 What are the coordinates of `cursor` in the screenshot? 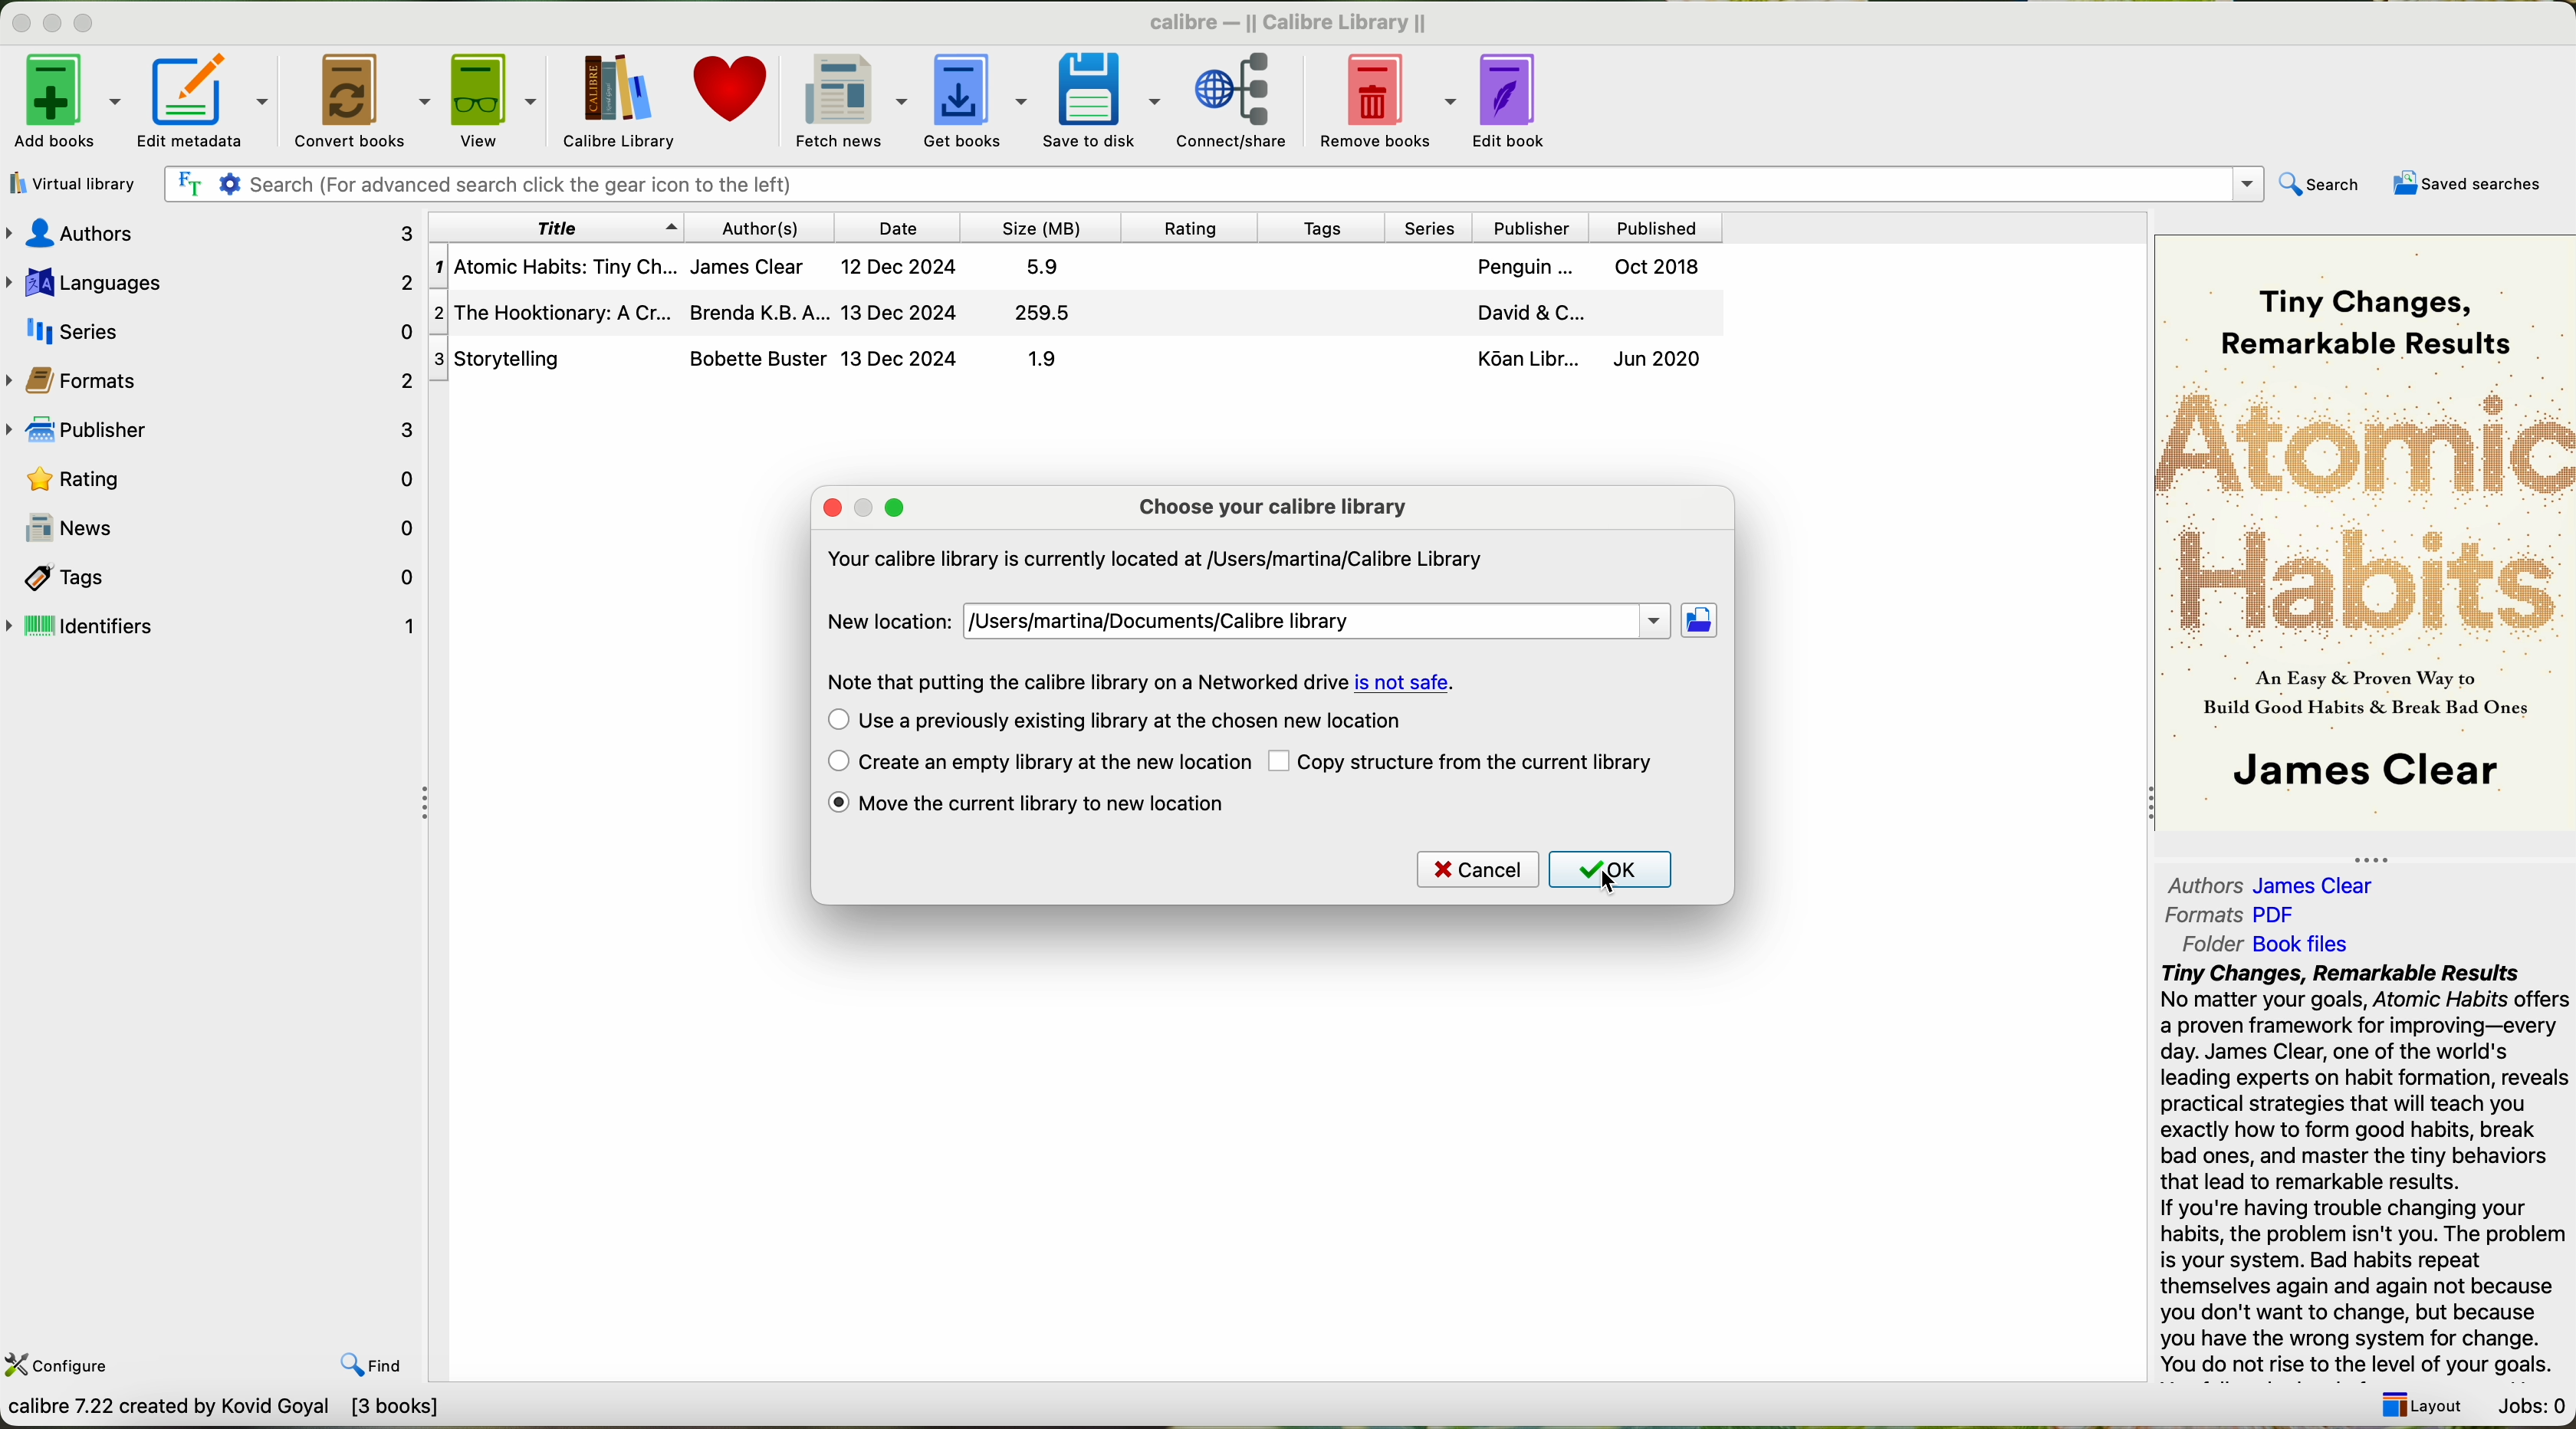 It's located at (1610, 882).